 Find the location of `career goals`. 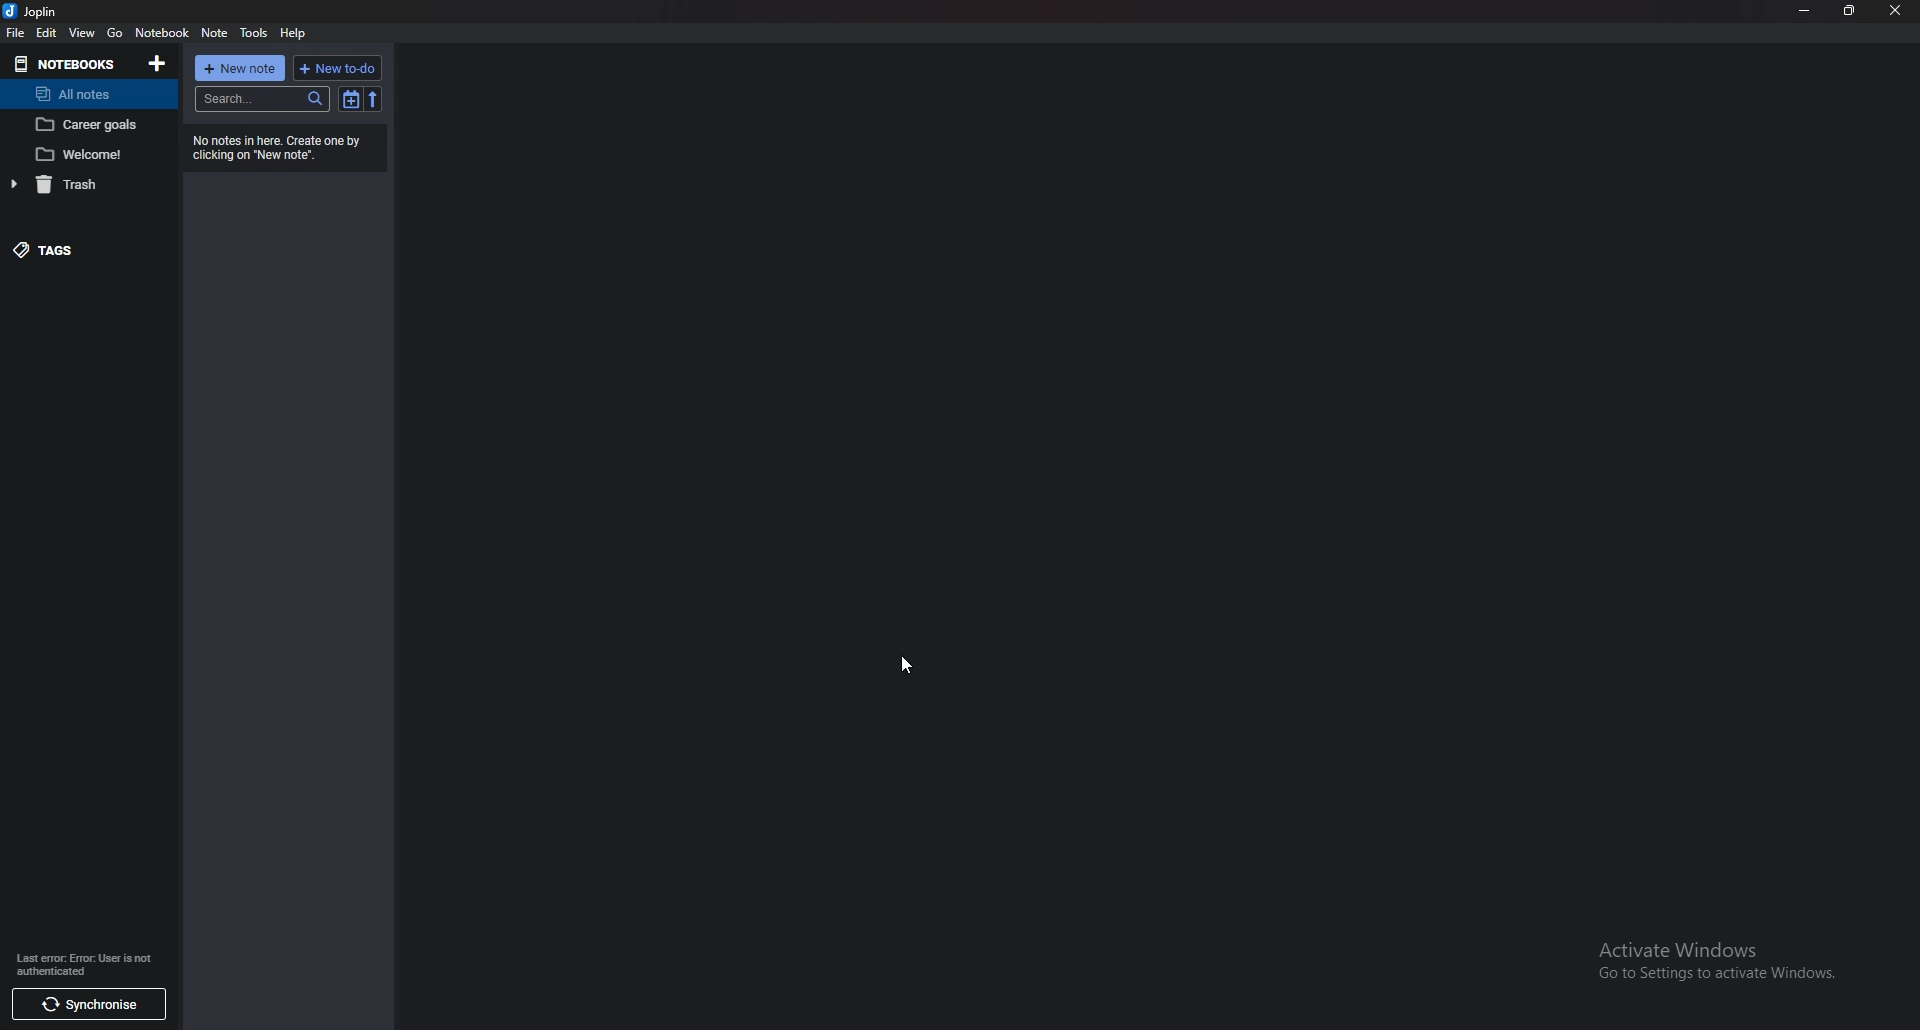

career goals is located at coordinates (87, 124).